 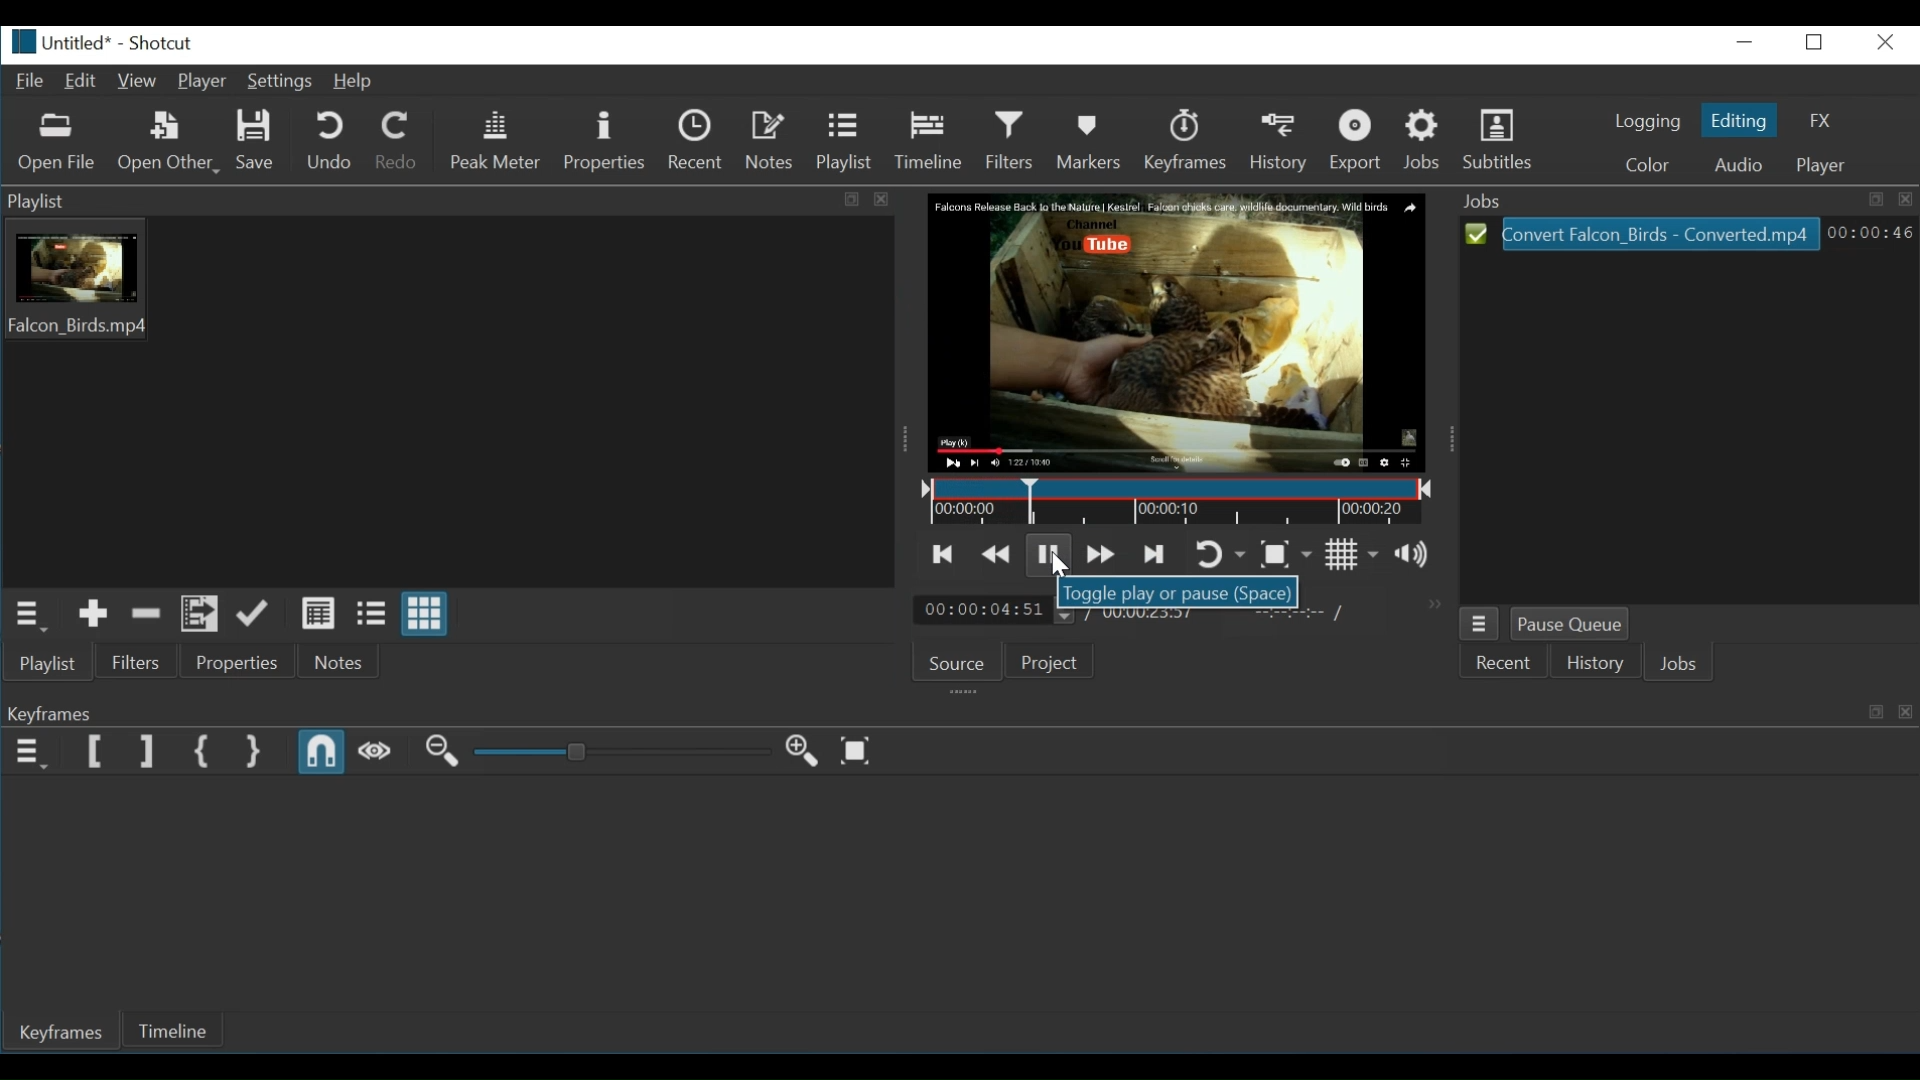 What do you see at coordinates (1099, 555) in the screenshot?
I see `Play quickly forward` at bounding box center [1099, 555].